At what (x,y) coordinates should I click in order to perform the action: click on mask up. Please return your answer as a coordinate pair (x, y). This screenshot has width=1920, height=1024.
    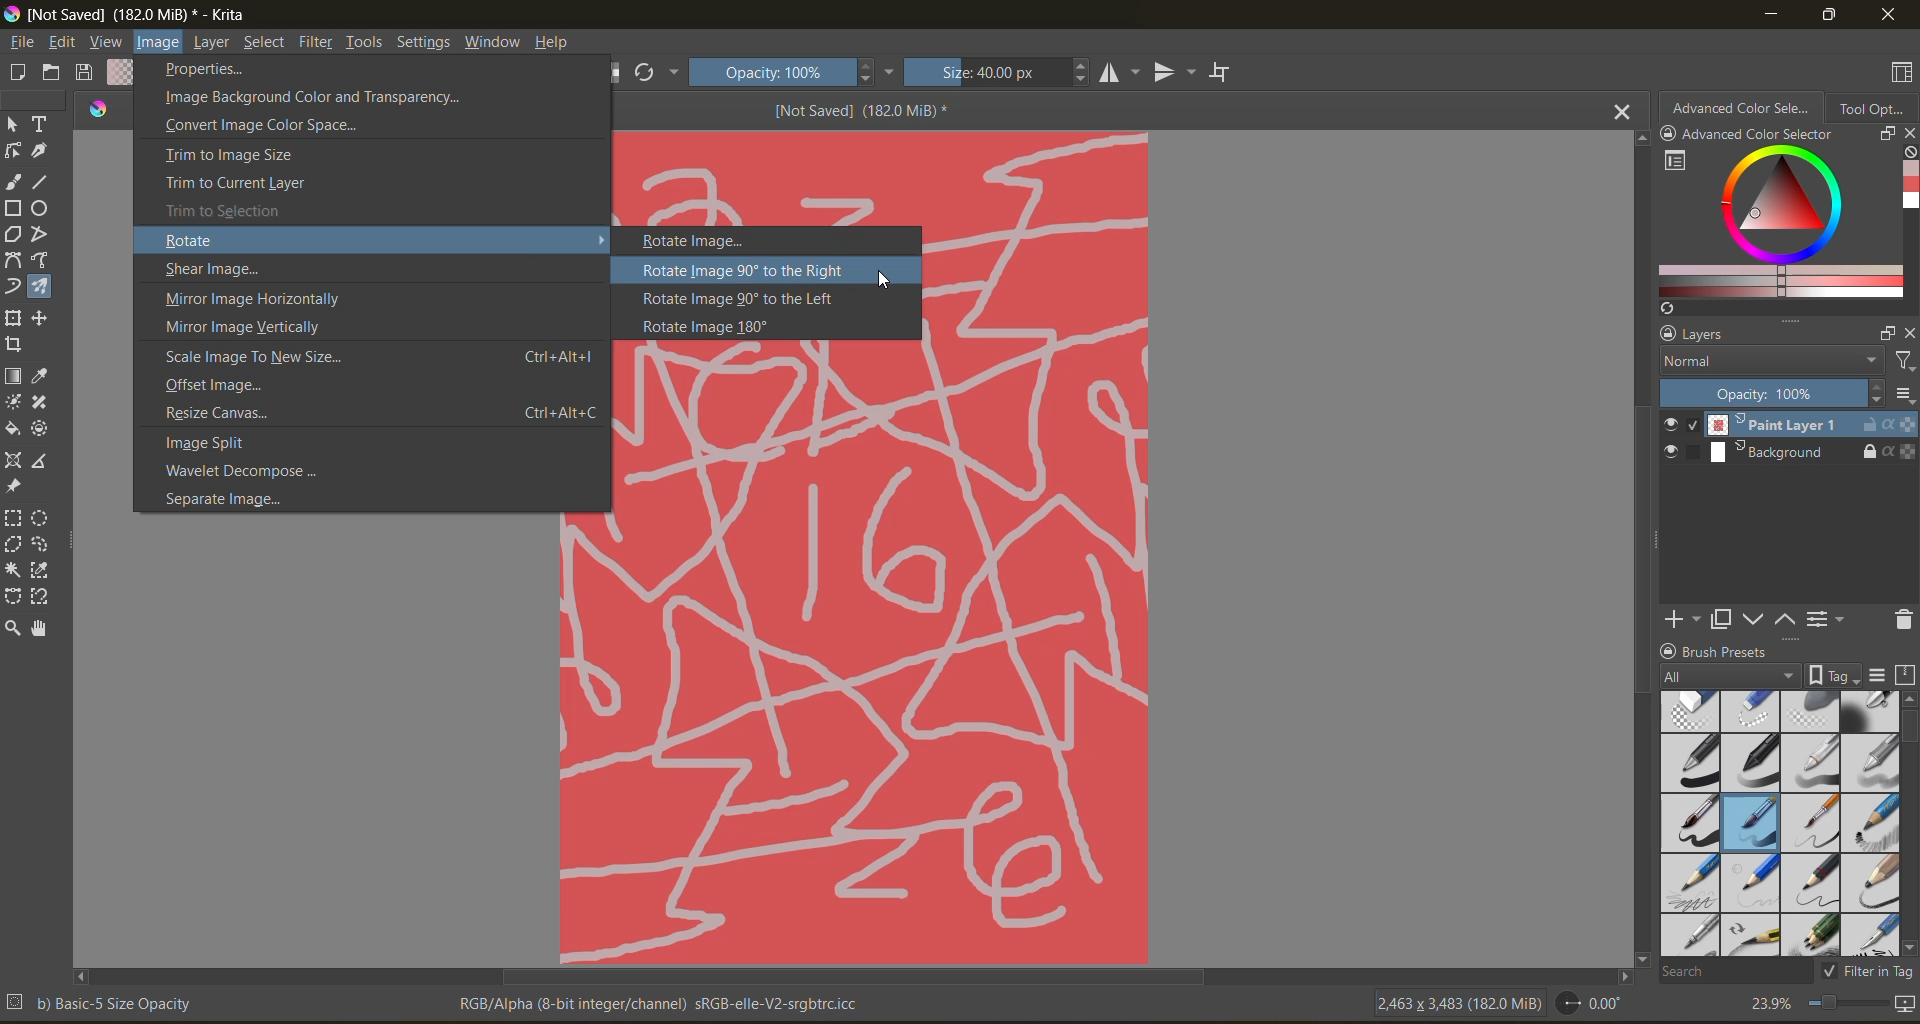
    Looking at the image, I should click on (1783, 620).